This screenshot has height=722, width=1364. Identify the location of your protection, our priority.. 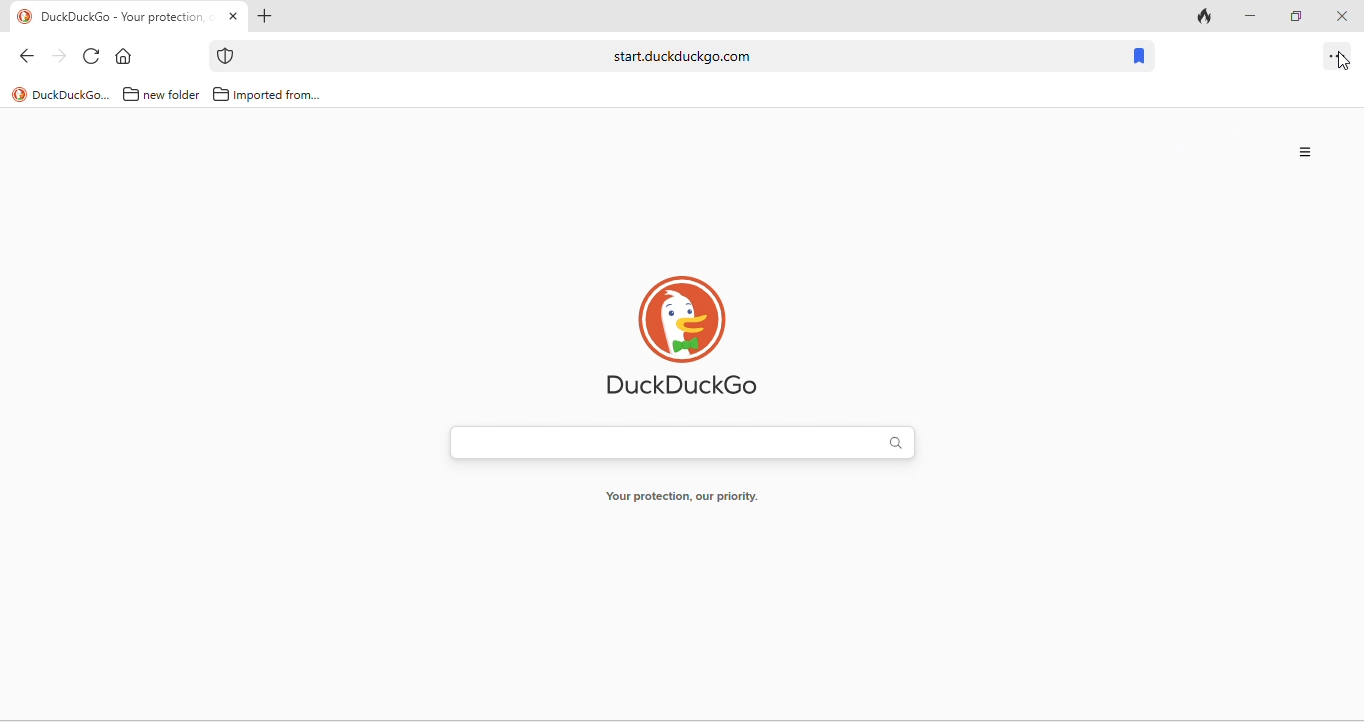
(683, 497).